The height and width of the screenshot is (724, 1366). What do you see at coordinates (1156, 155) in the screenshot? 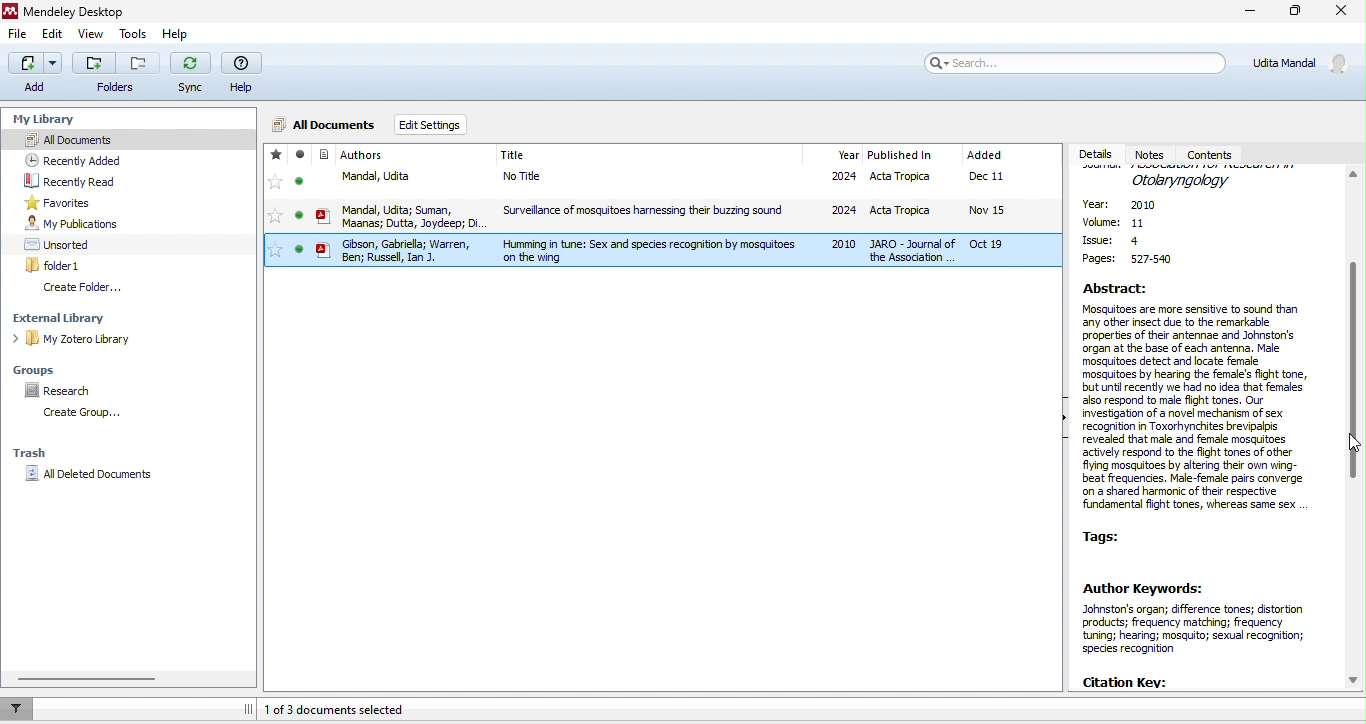
I see `notes` at bounding box center [1156, 155].